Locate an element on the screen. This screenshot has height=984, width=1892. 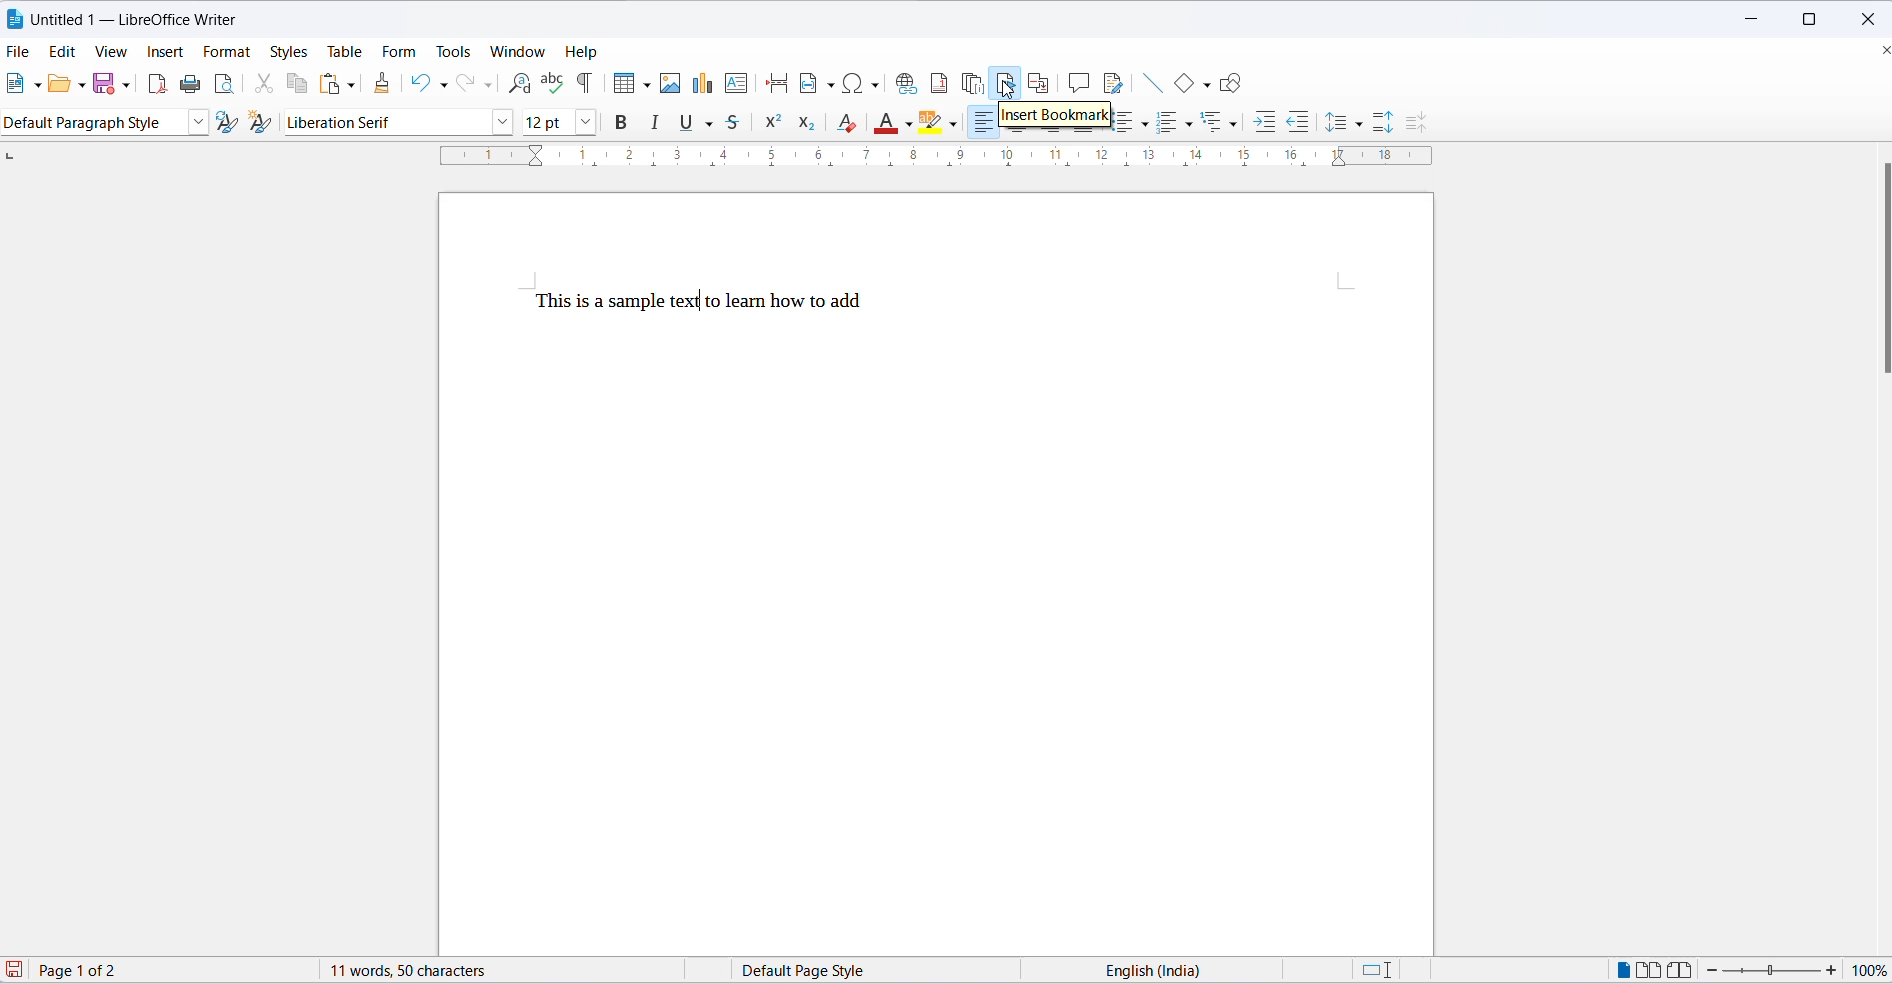
open options is located at coordinates (83, 85).